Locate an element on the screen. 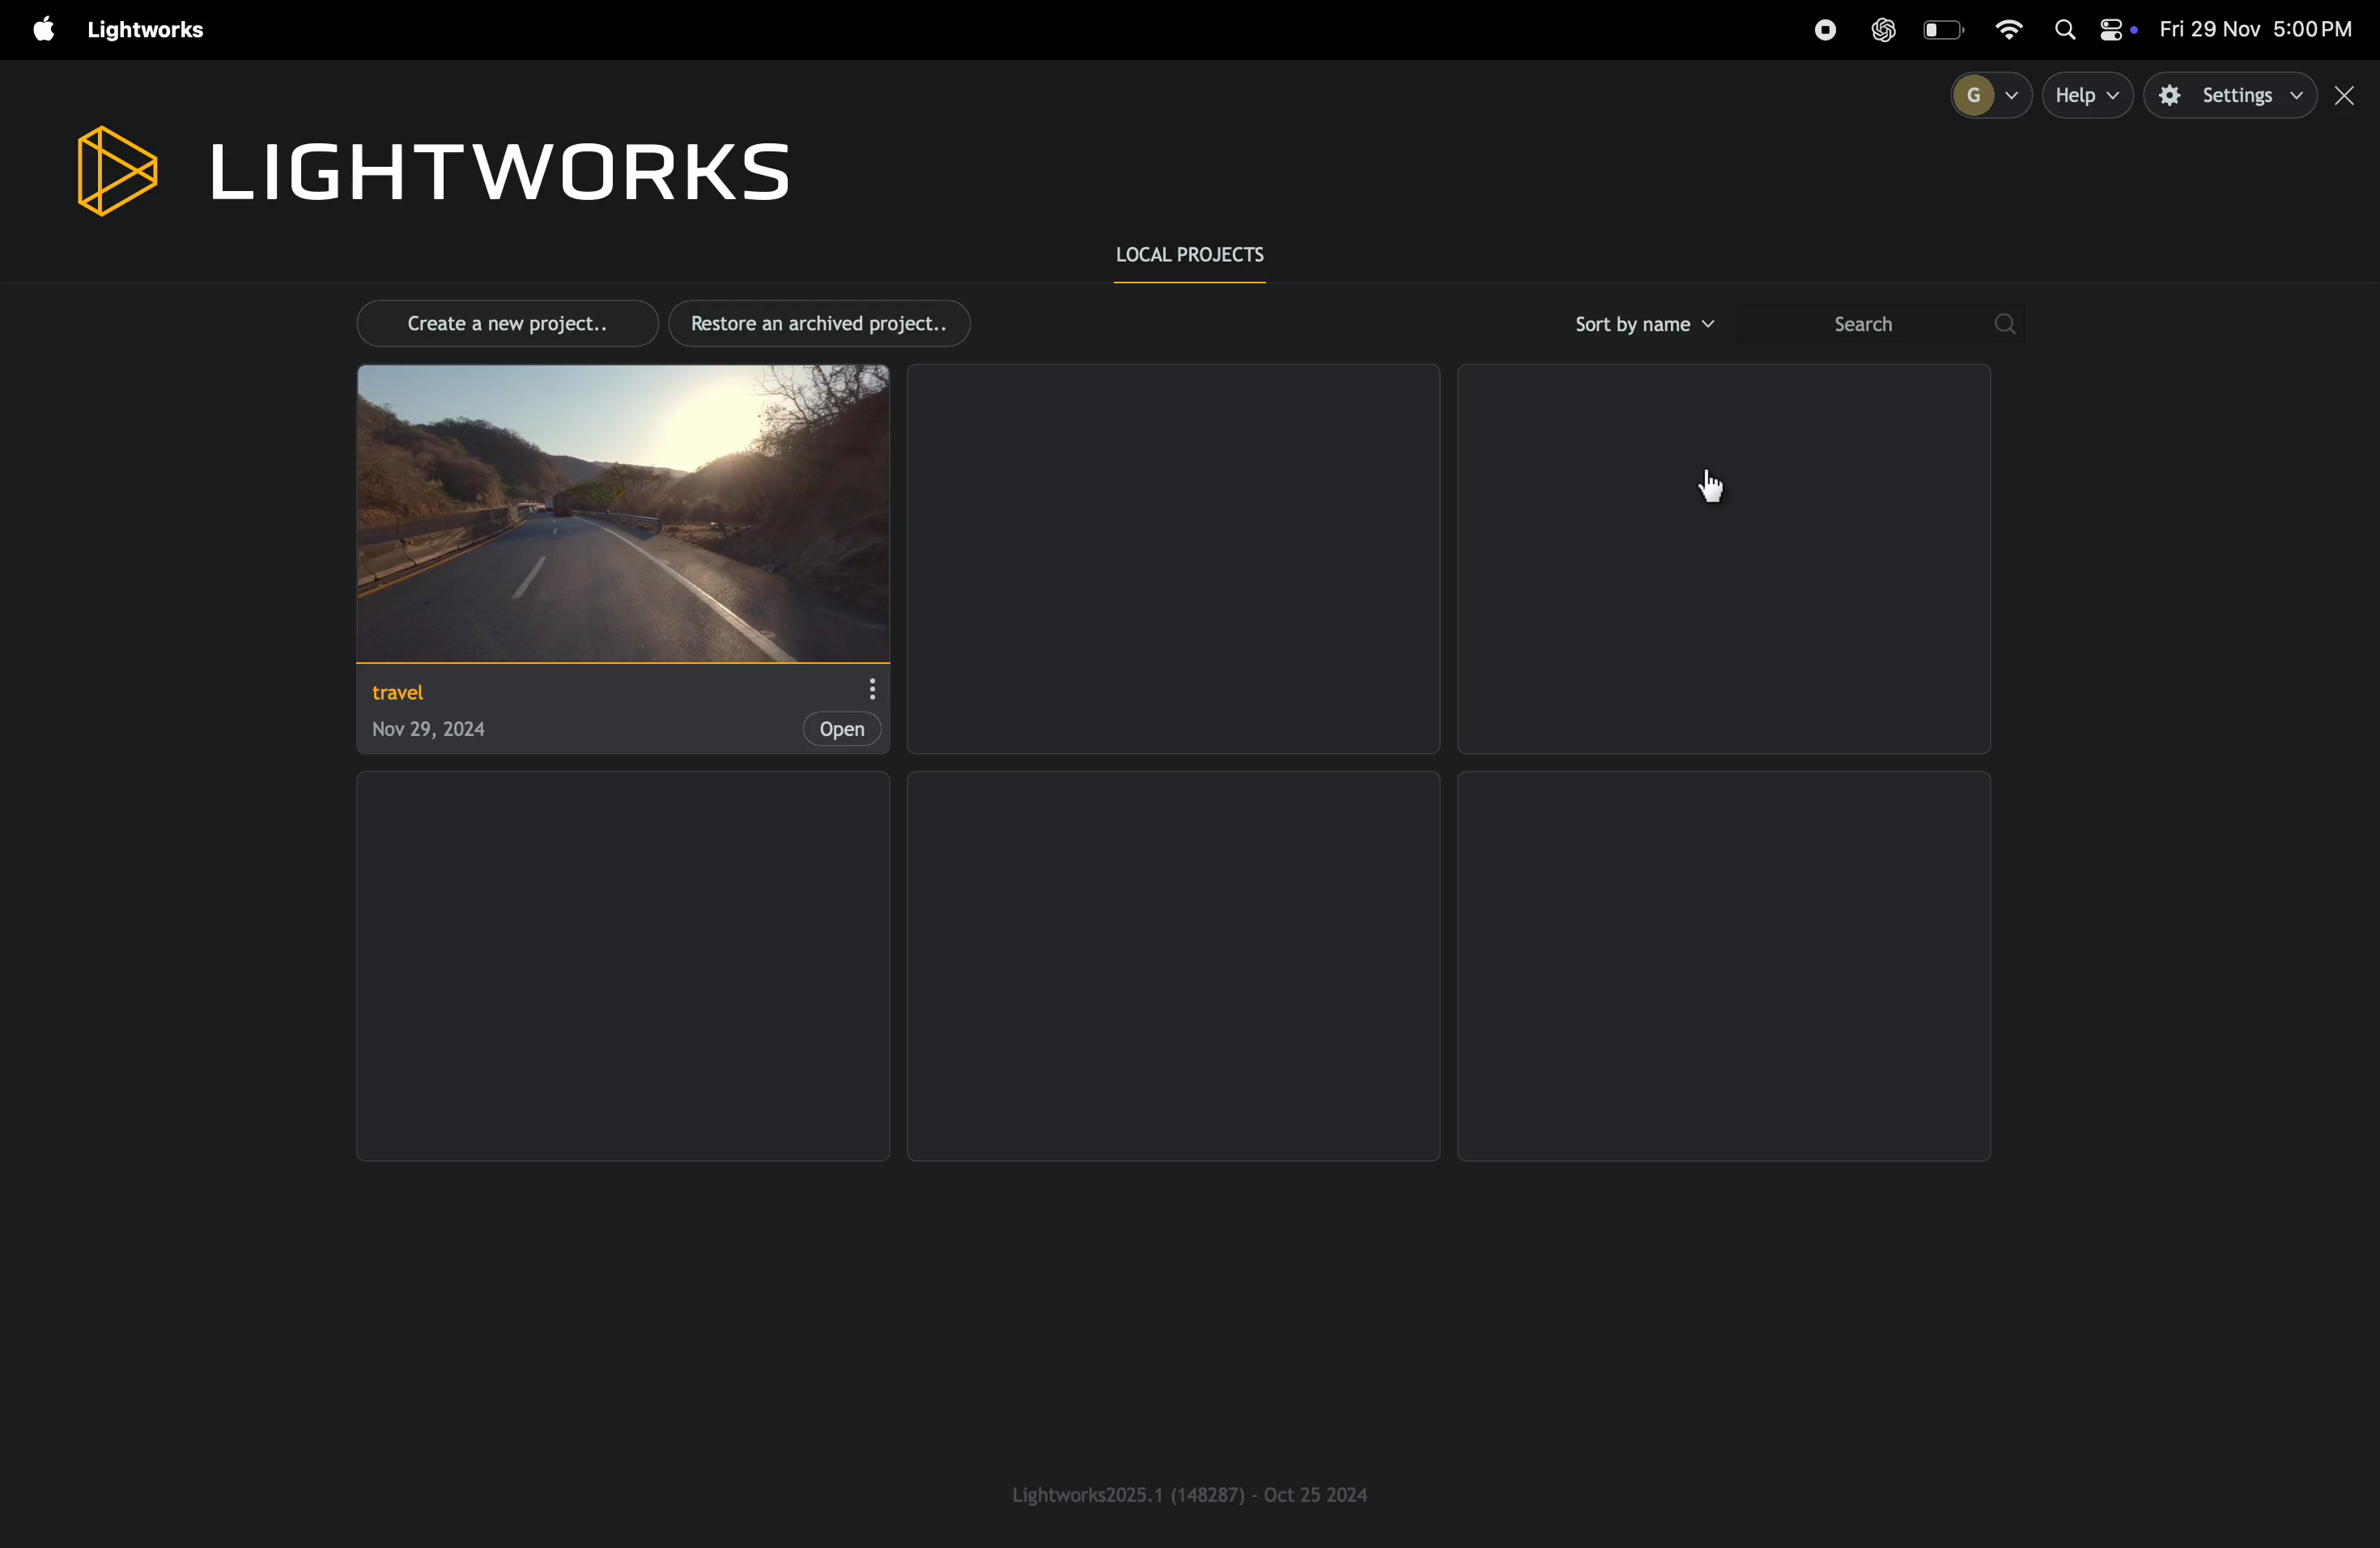  close is located at coordinates (2349, 96).